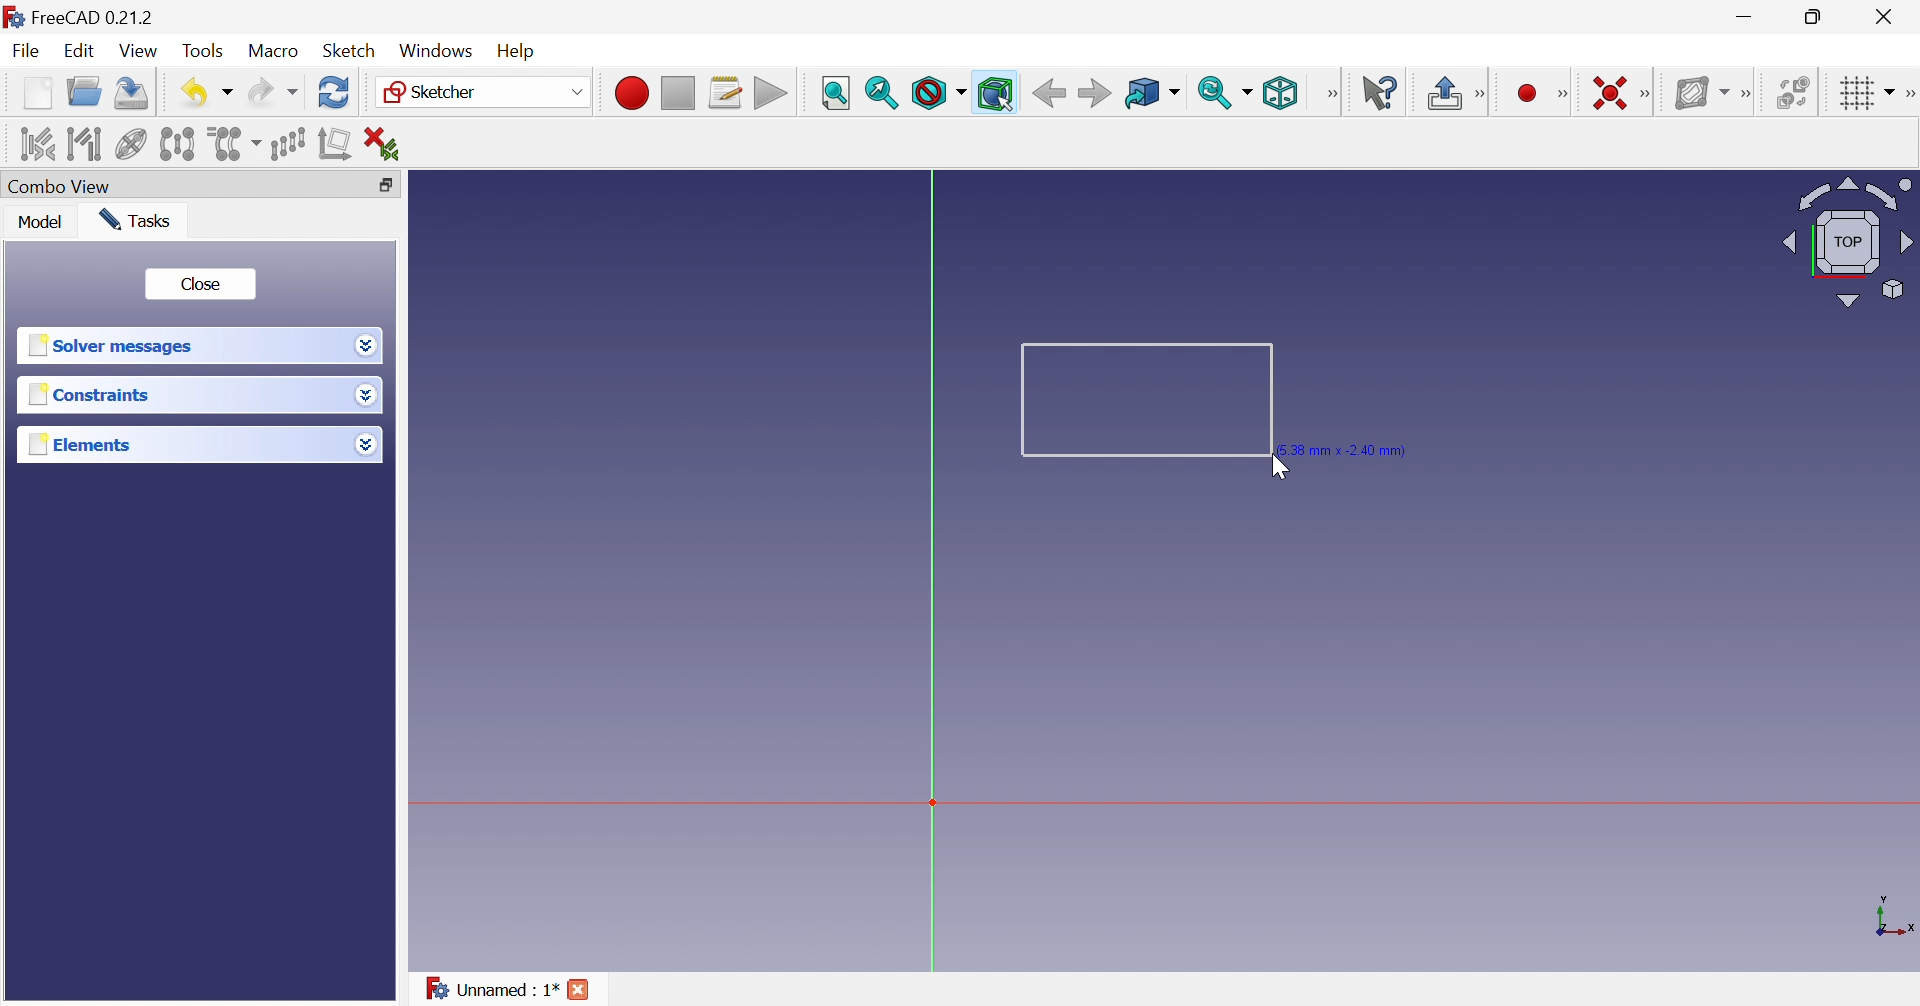 This screenshot has height=1006, width=1920. Describe the element at coordinates (135, 218) in the screenshot. I see `Tasks` at that location.